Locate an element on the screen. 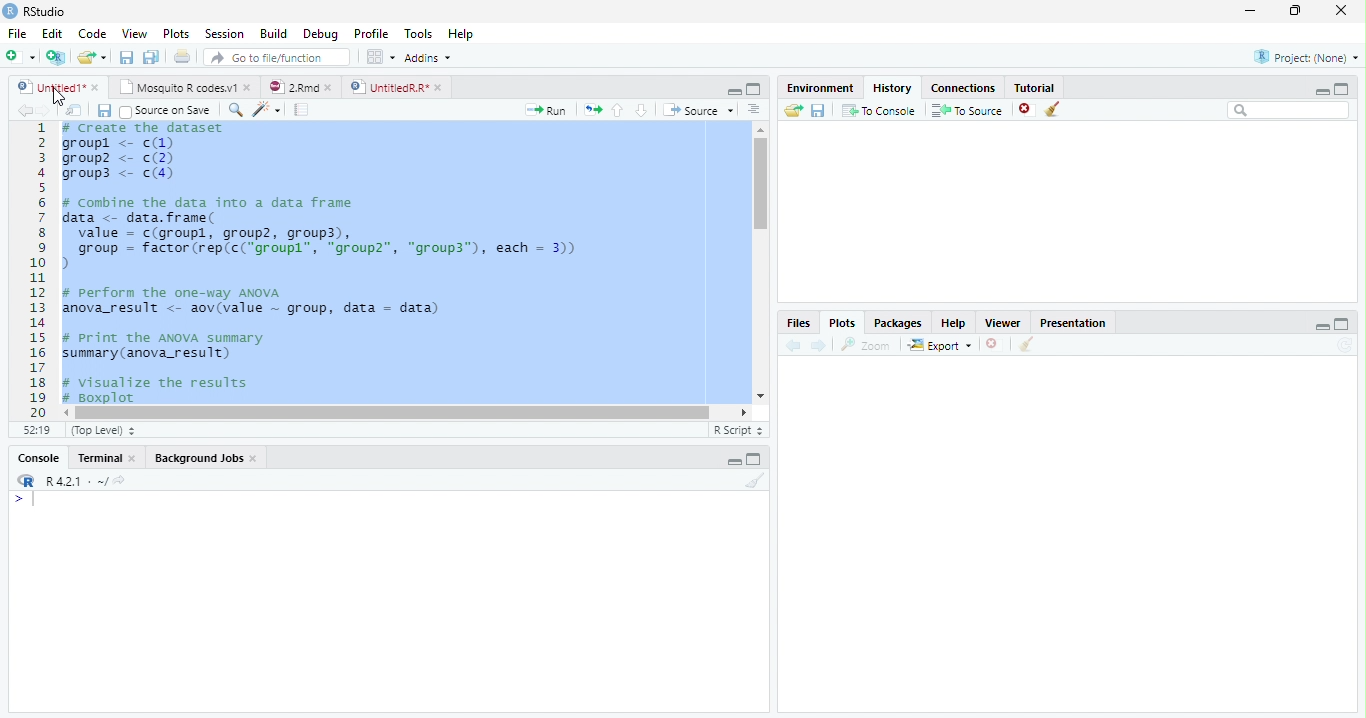  1 2 3 4 5 6 7 8 9 10.... is located at coordinates (39, 271).